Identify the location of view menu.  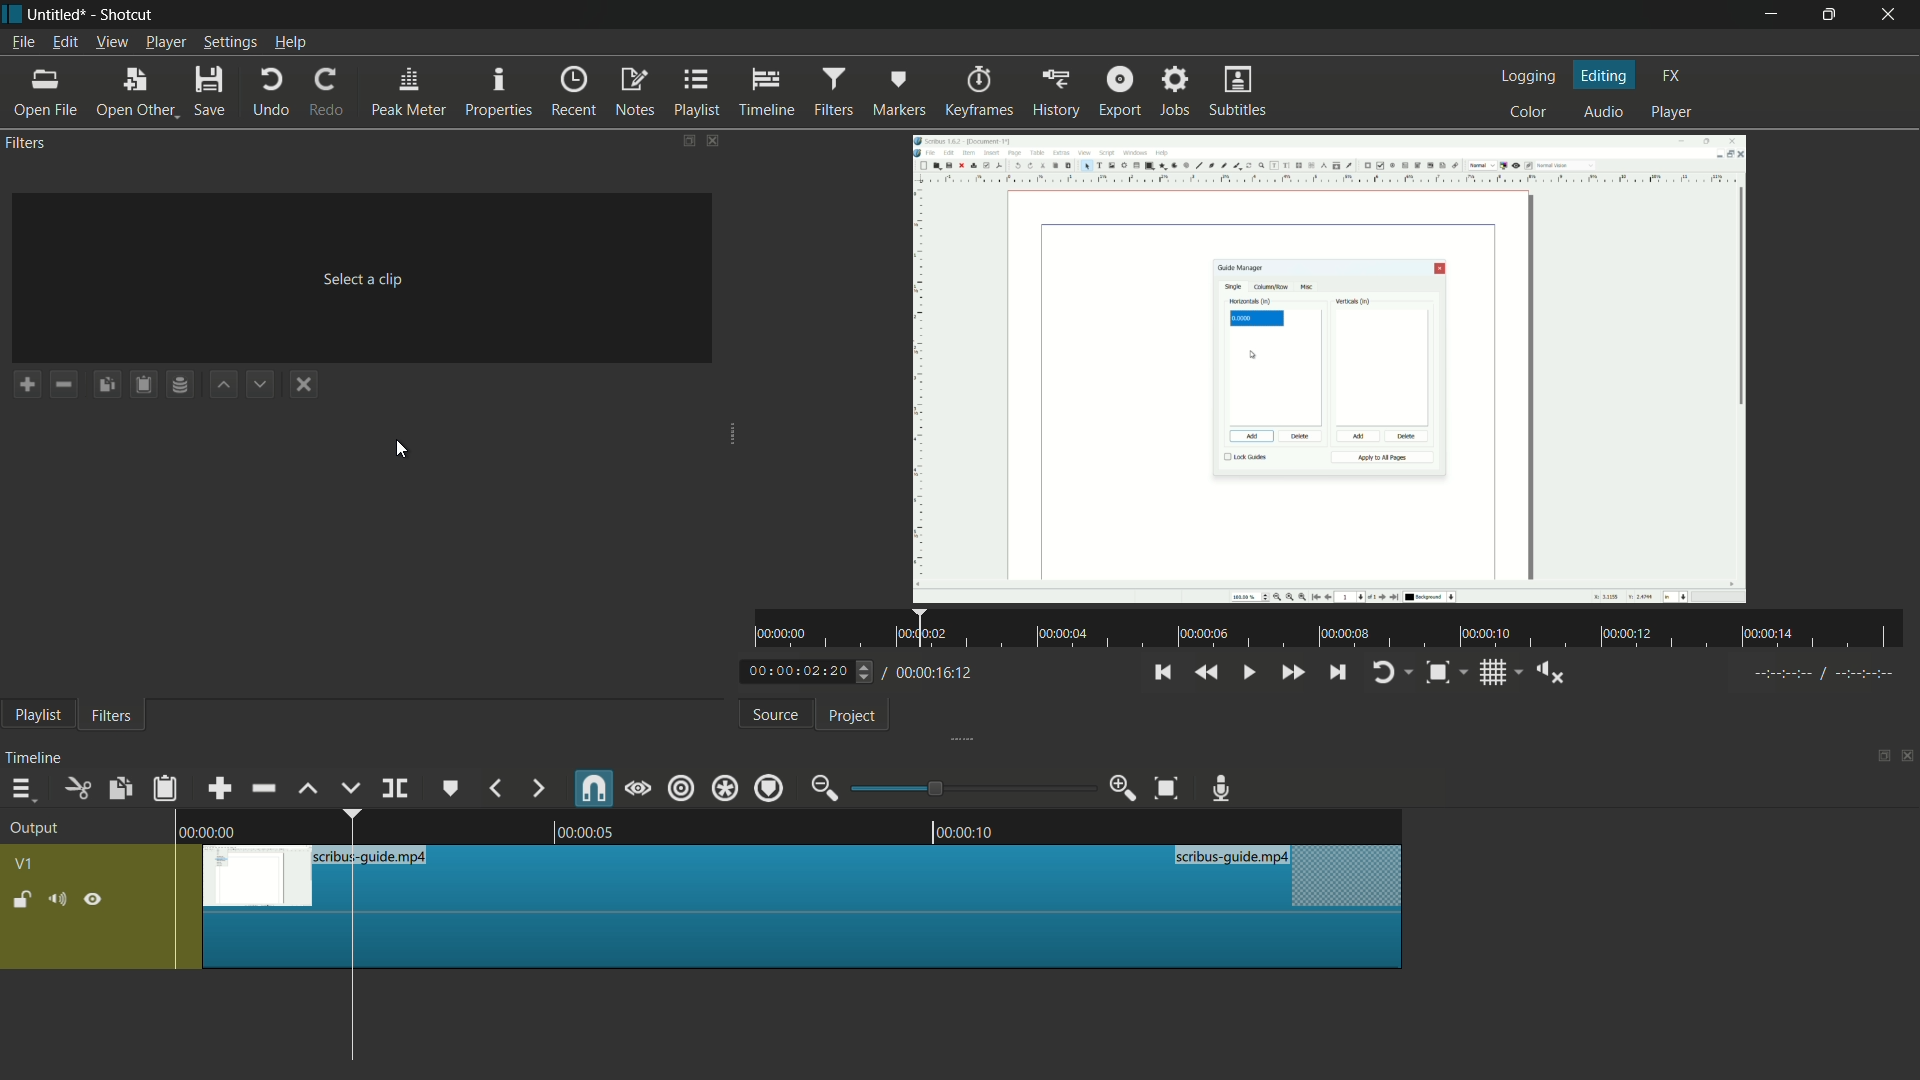
(113, 42).